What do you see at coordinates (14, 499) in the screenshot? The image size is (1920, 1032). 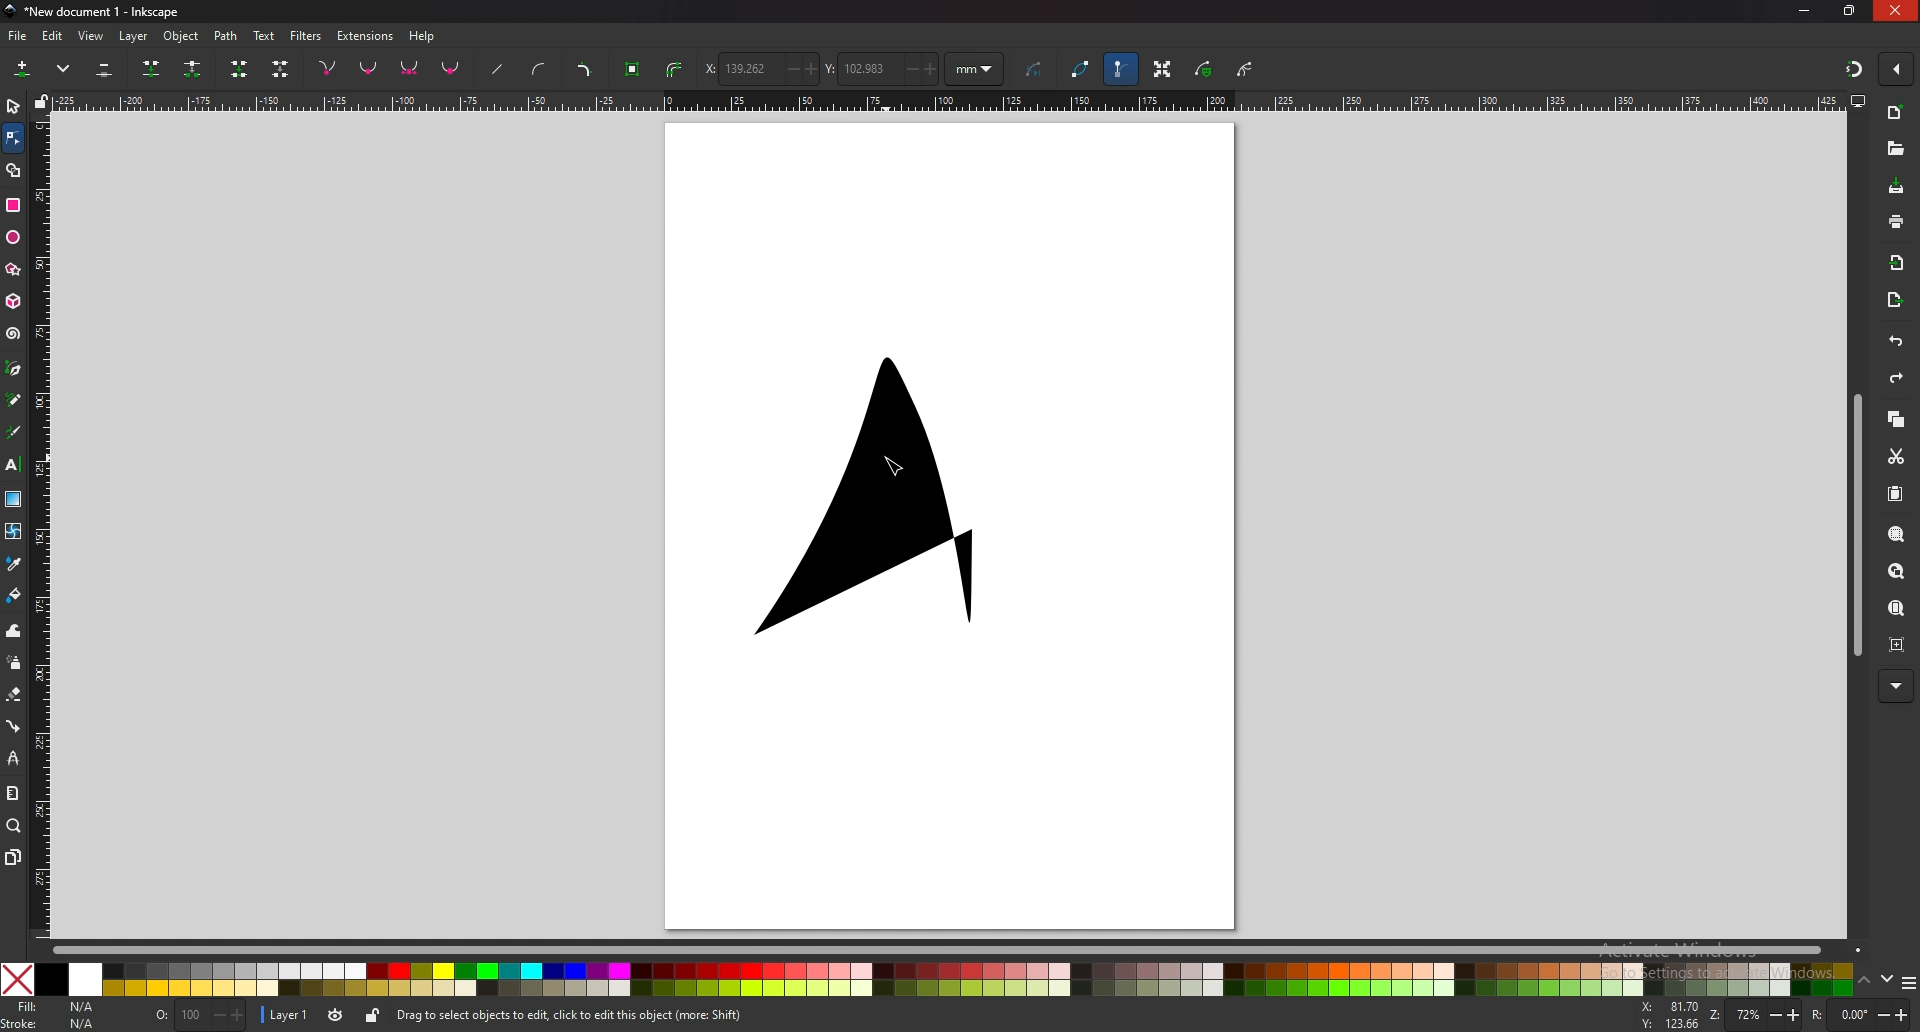 I see `gradient` at bounding box center [14, 499].